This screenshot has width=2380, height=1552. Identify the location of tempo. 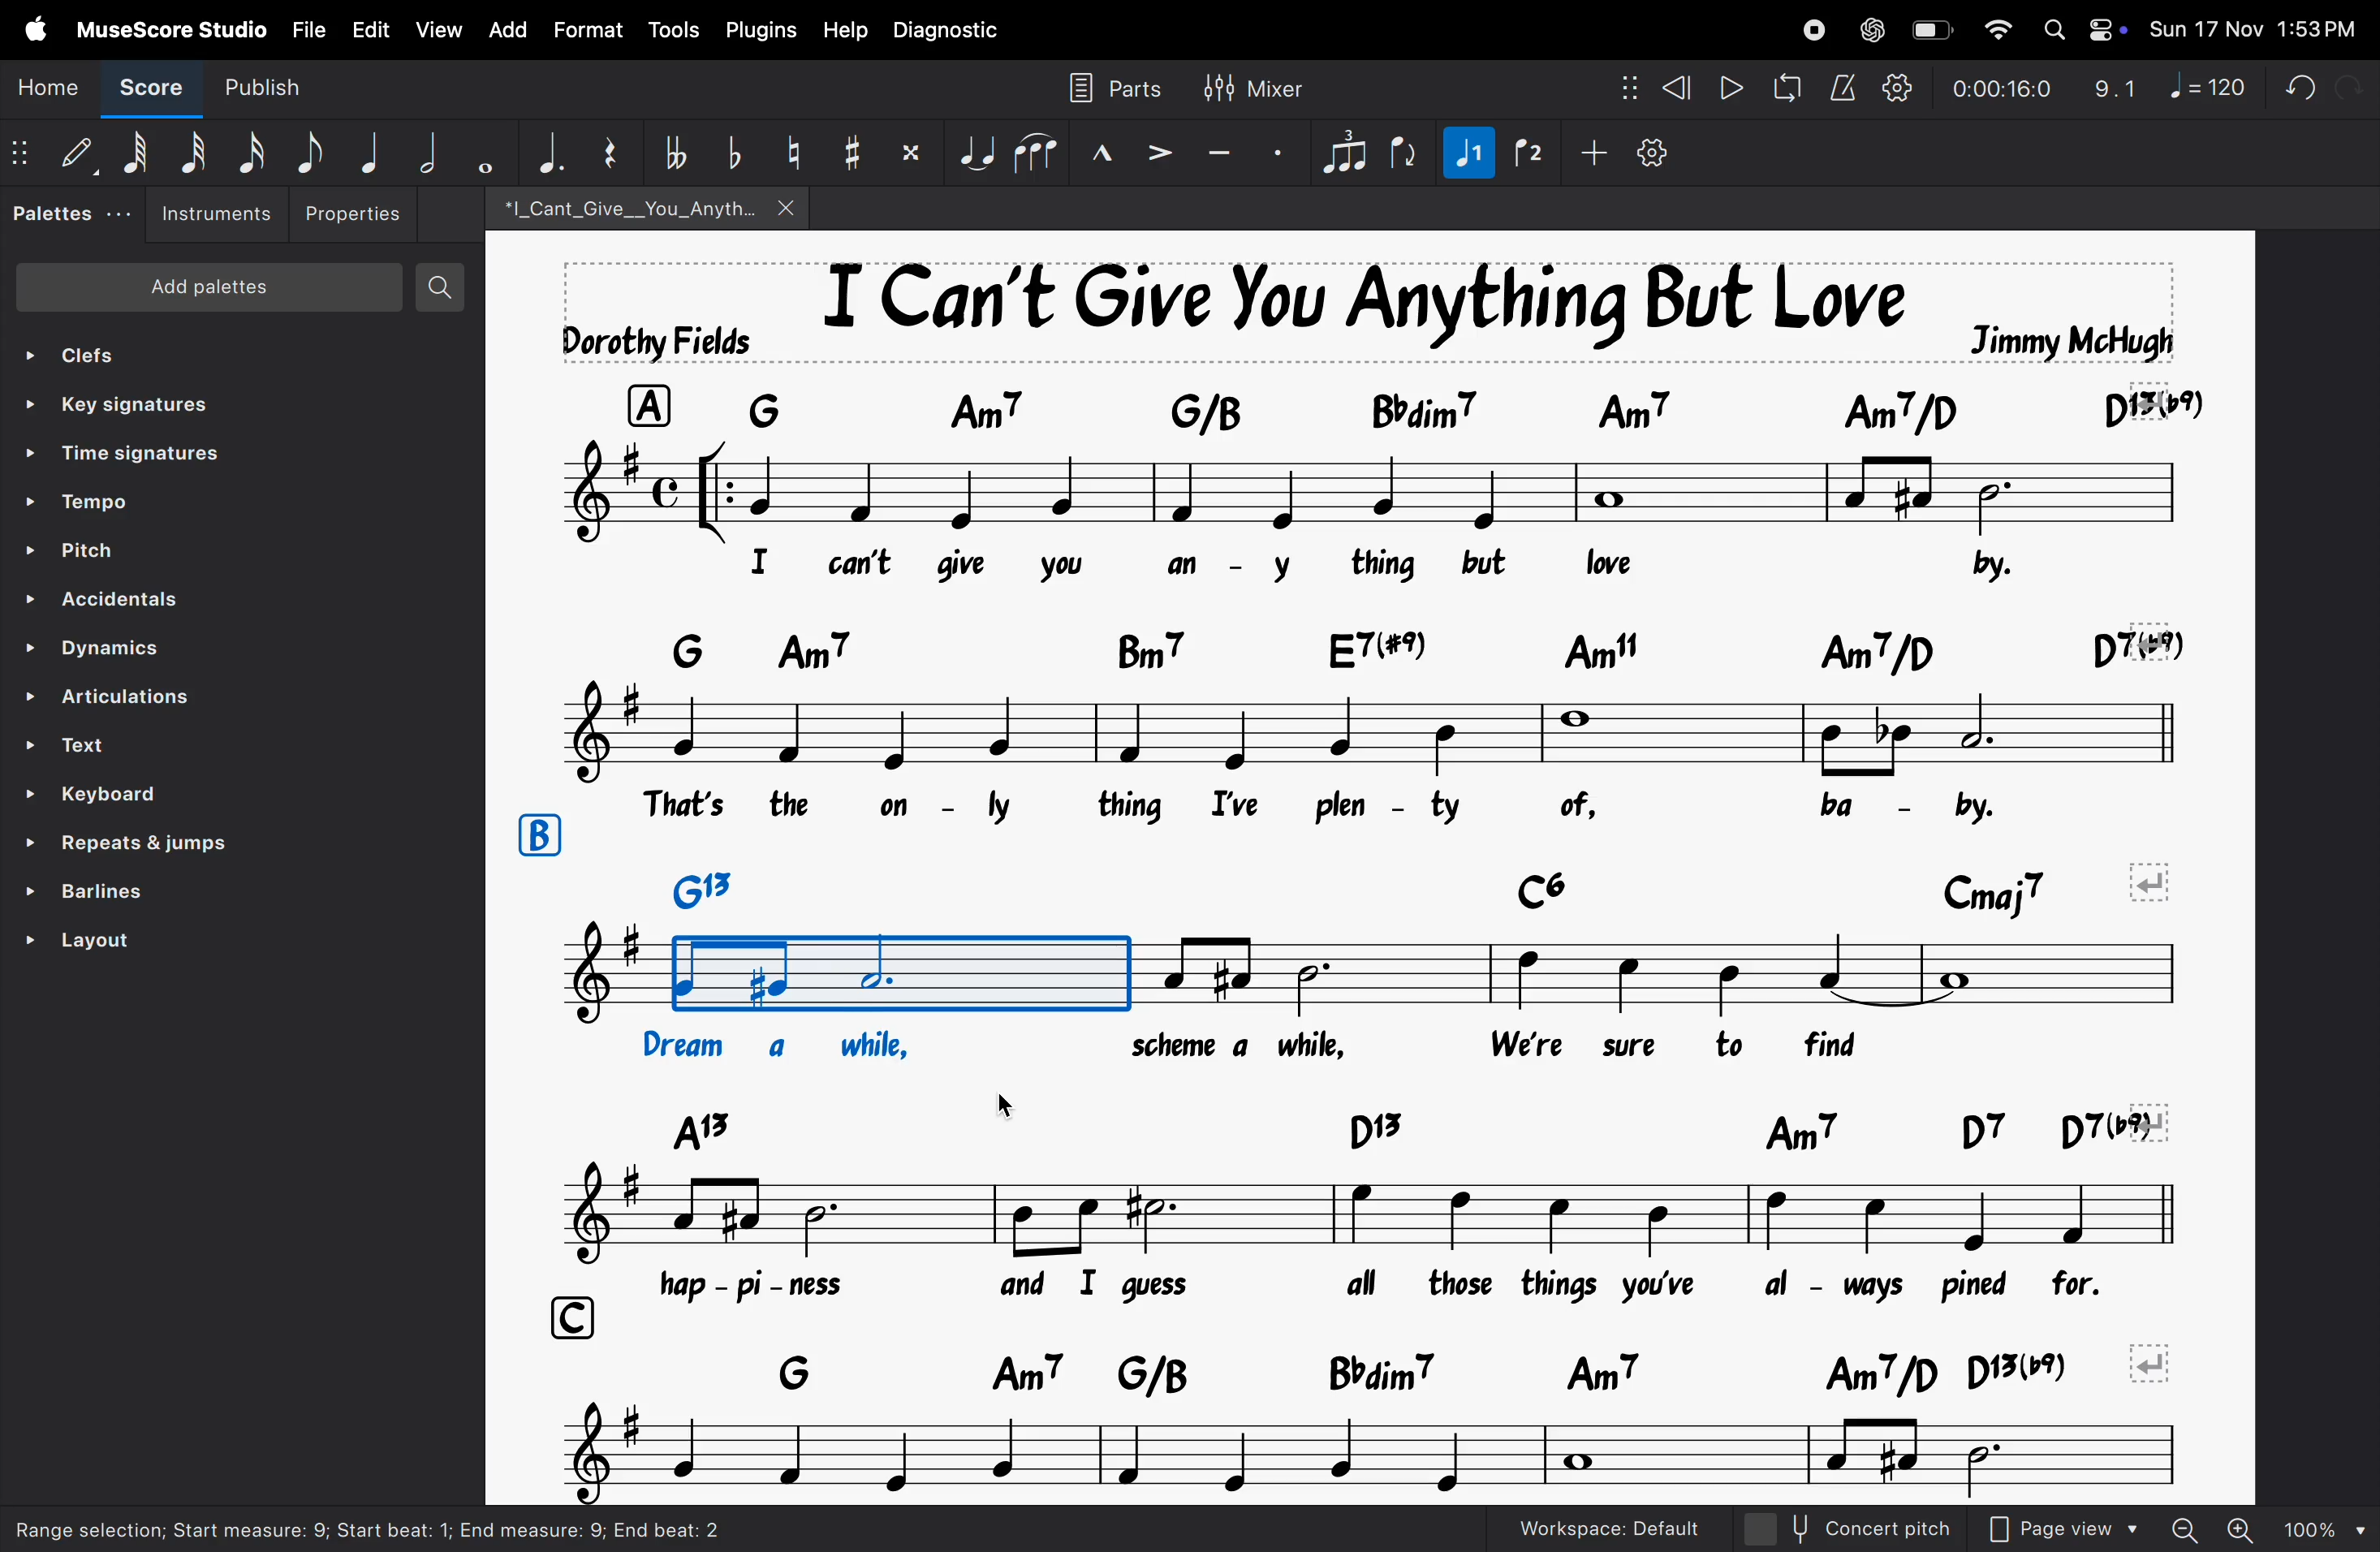
(88, 504).